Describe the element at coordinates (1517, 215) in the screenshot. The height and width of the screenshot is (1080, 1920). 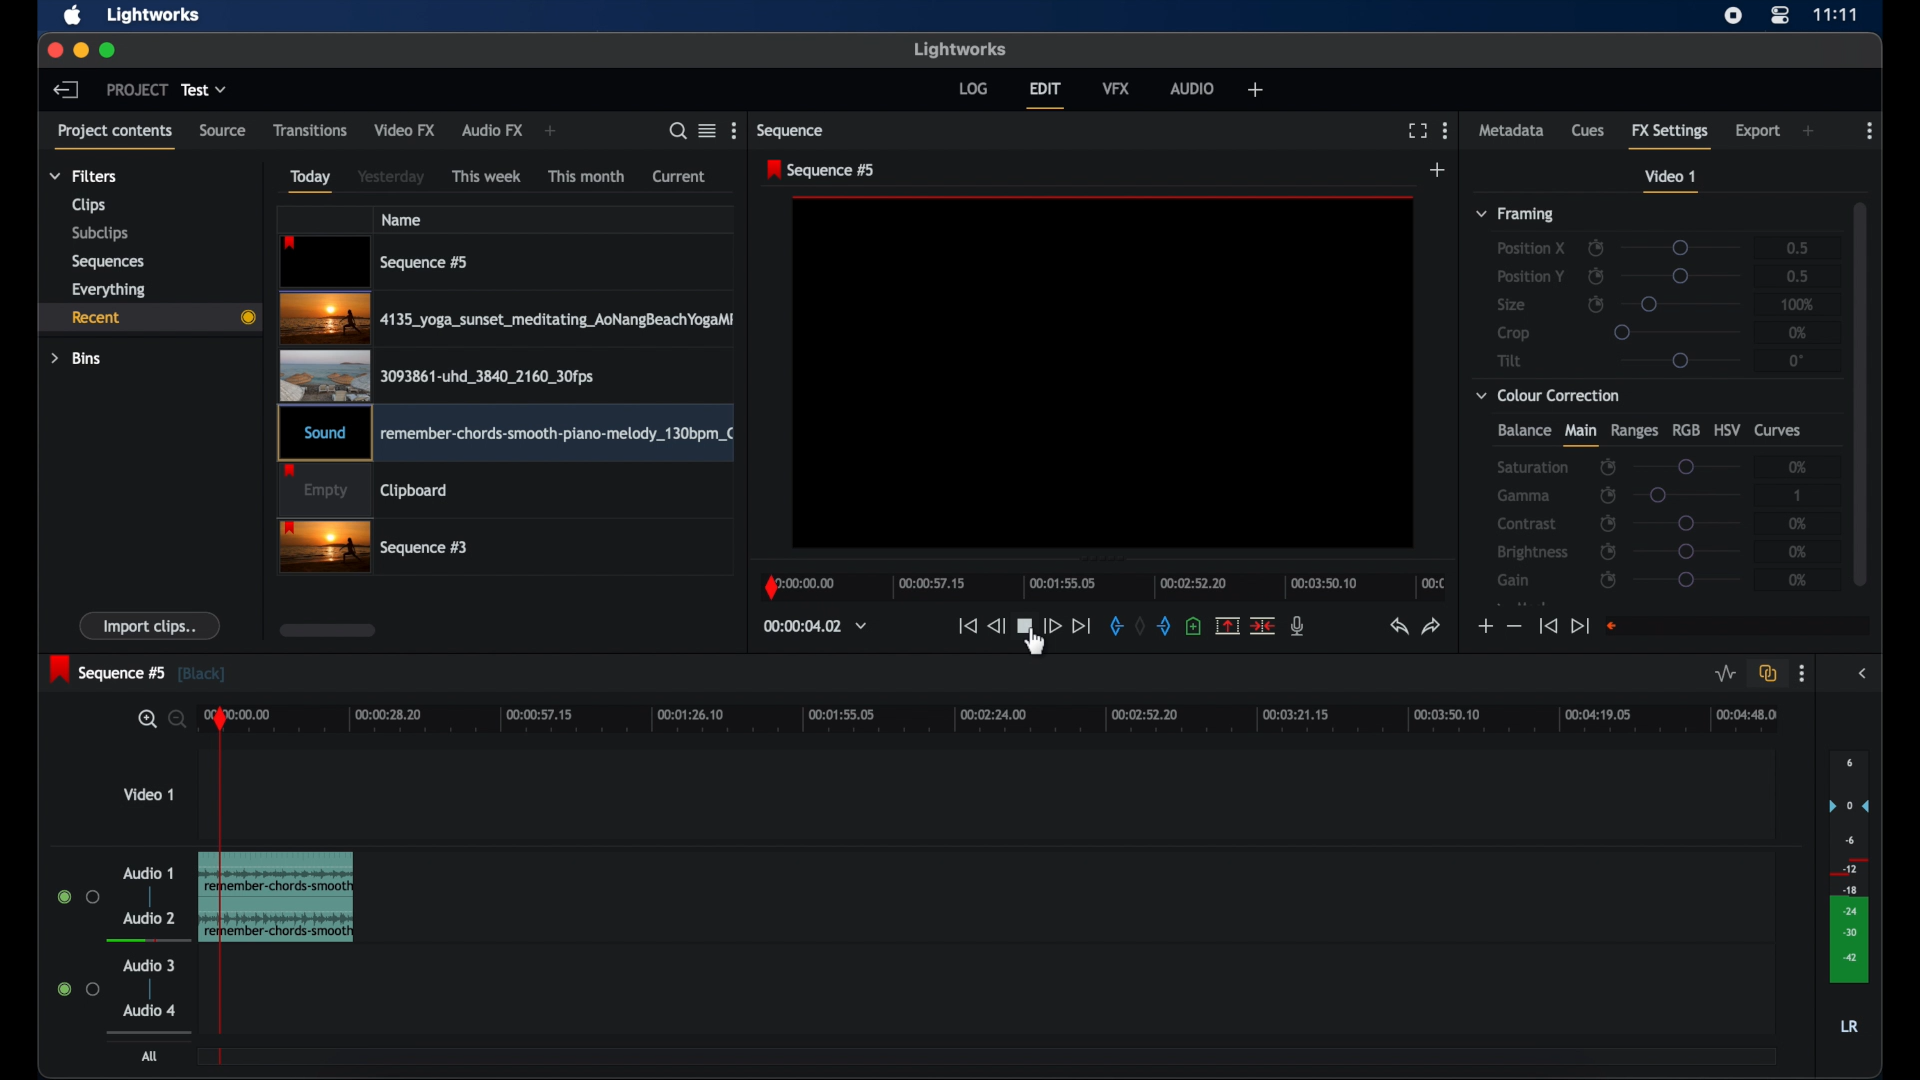
I see `framing` at that location.